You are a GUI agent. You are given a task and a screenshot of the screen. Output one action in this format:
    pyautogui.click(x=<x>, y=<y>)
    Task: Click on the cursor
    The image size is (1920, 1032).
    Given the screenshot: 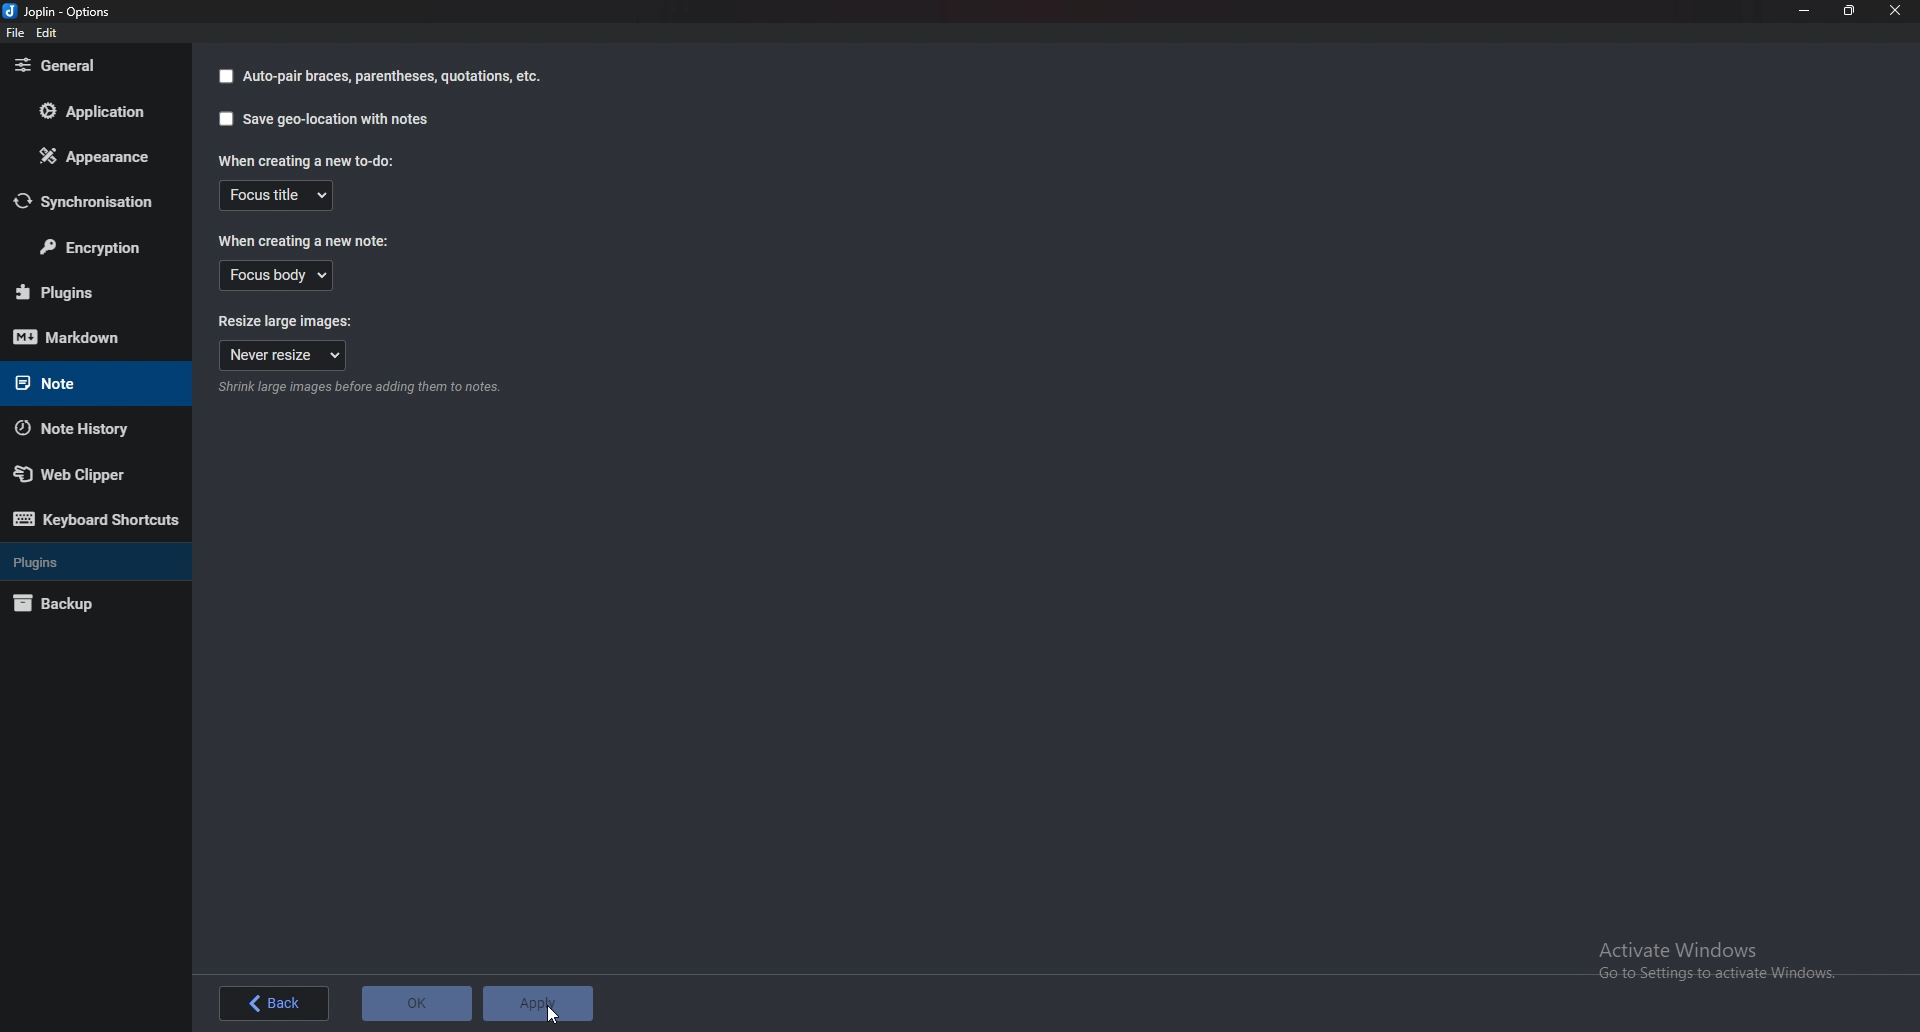 What is the action you would take?
    pyautogui.click(x=555, y=1014)
    